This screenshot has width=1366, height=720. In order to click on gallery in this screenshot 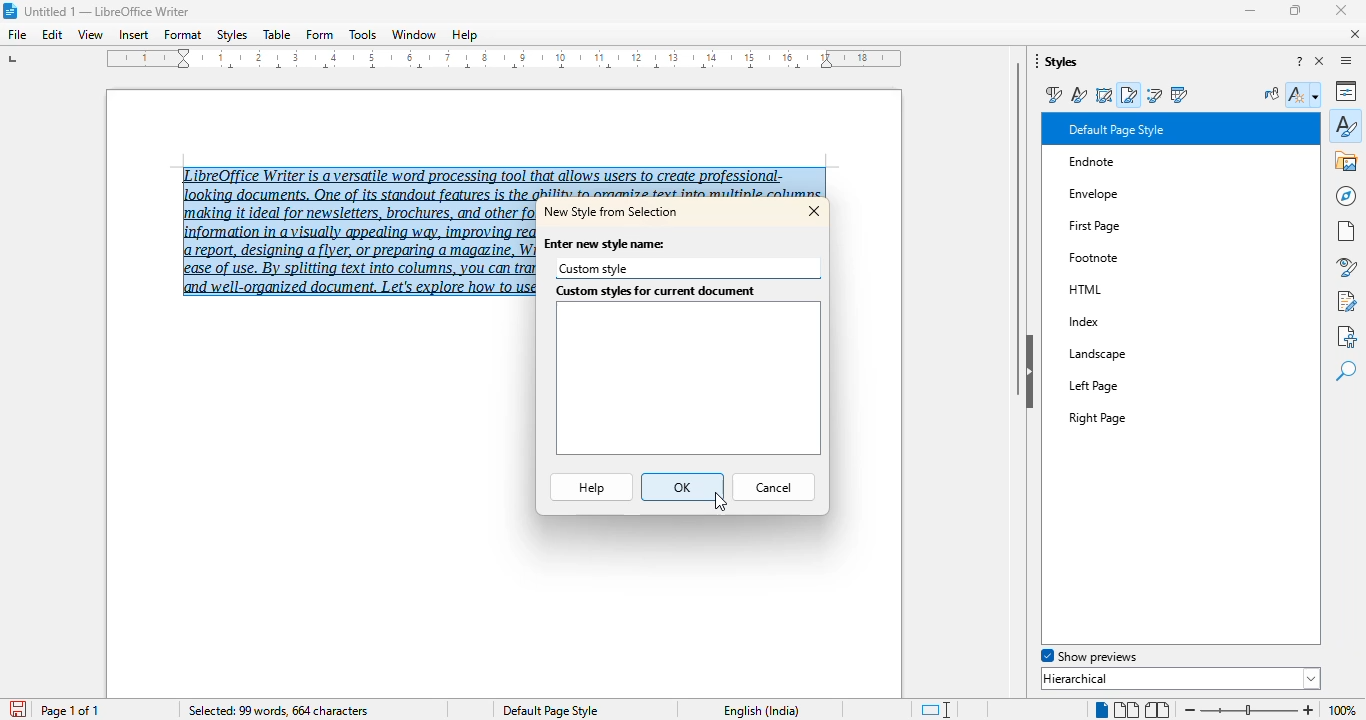, I will do `click(1347, 161)`.